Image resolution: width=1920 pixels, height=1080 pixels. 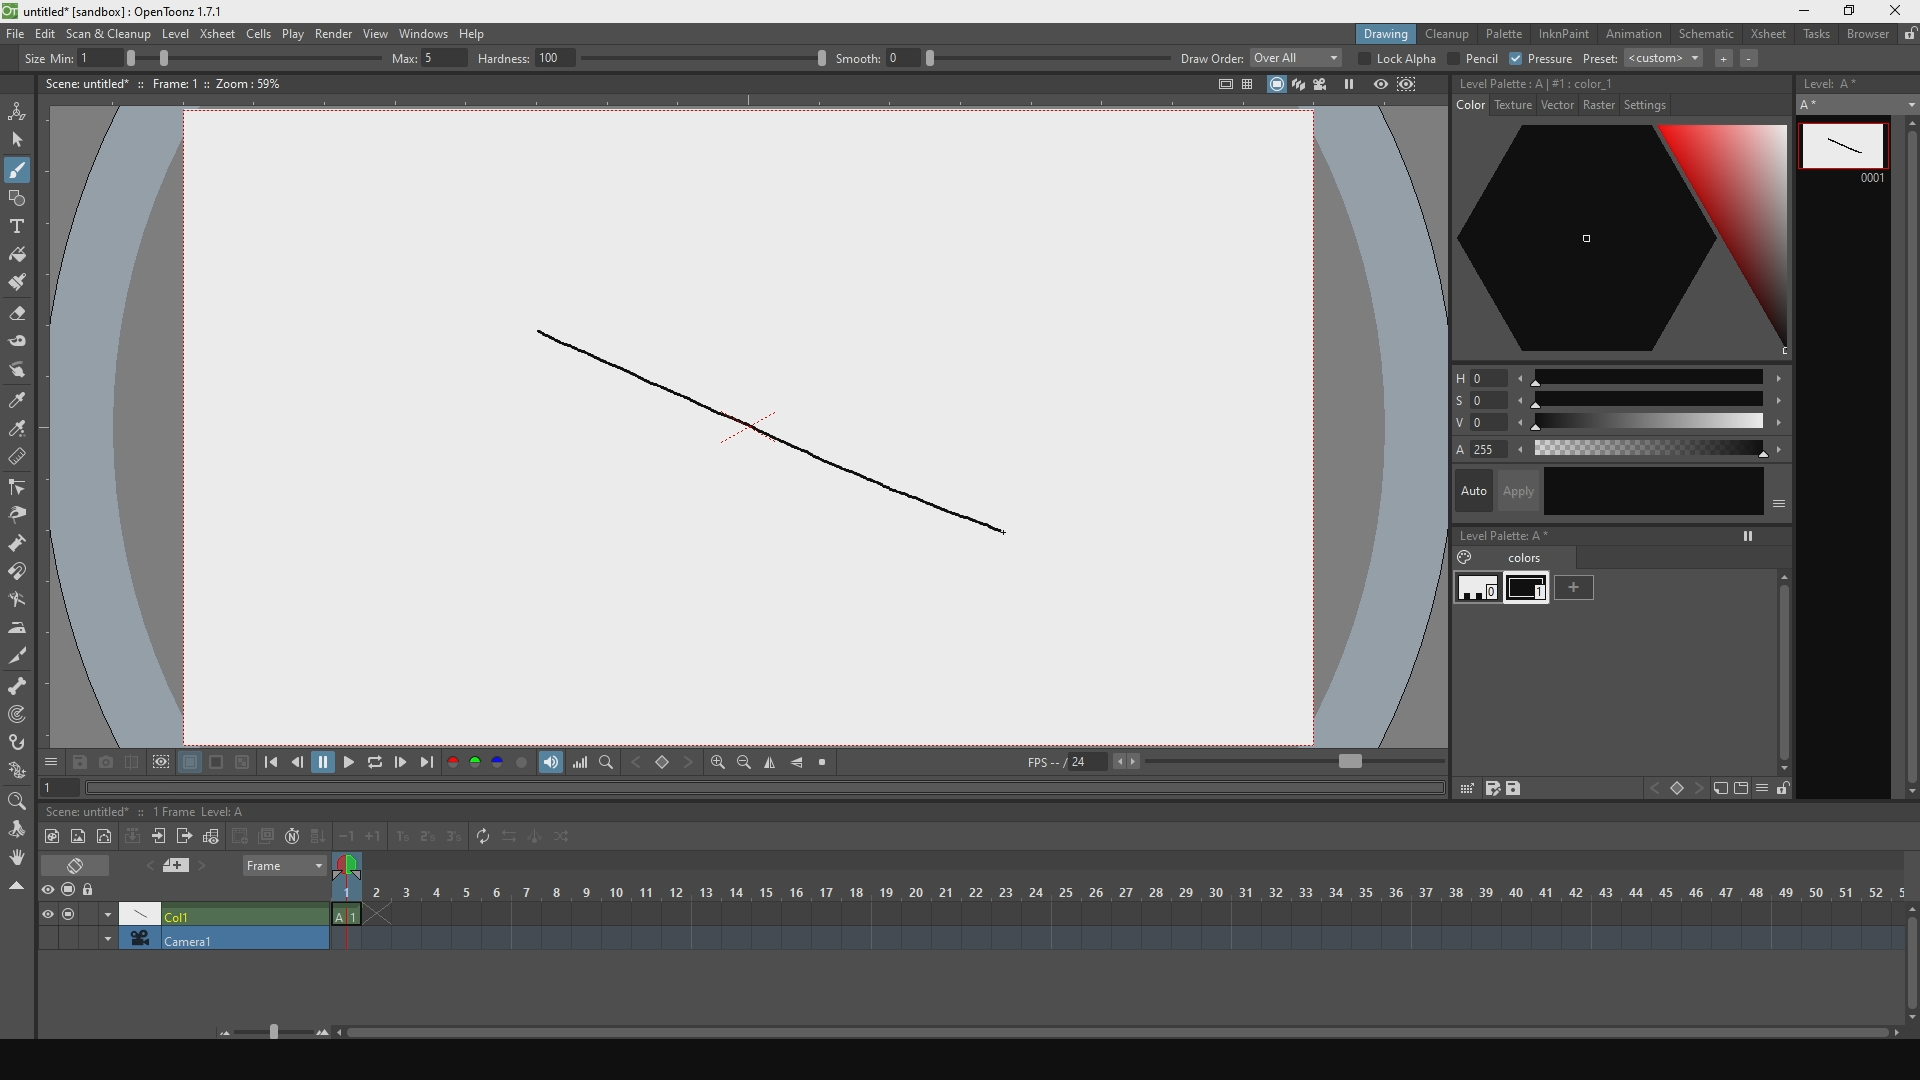 I want to click on palette colors, so click(x=487, y=766).